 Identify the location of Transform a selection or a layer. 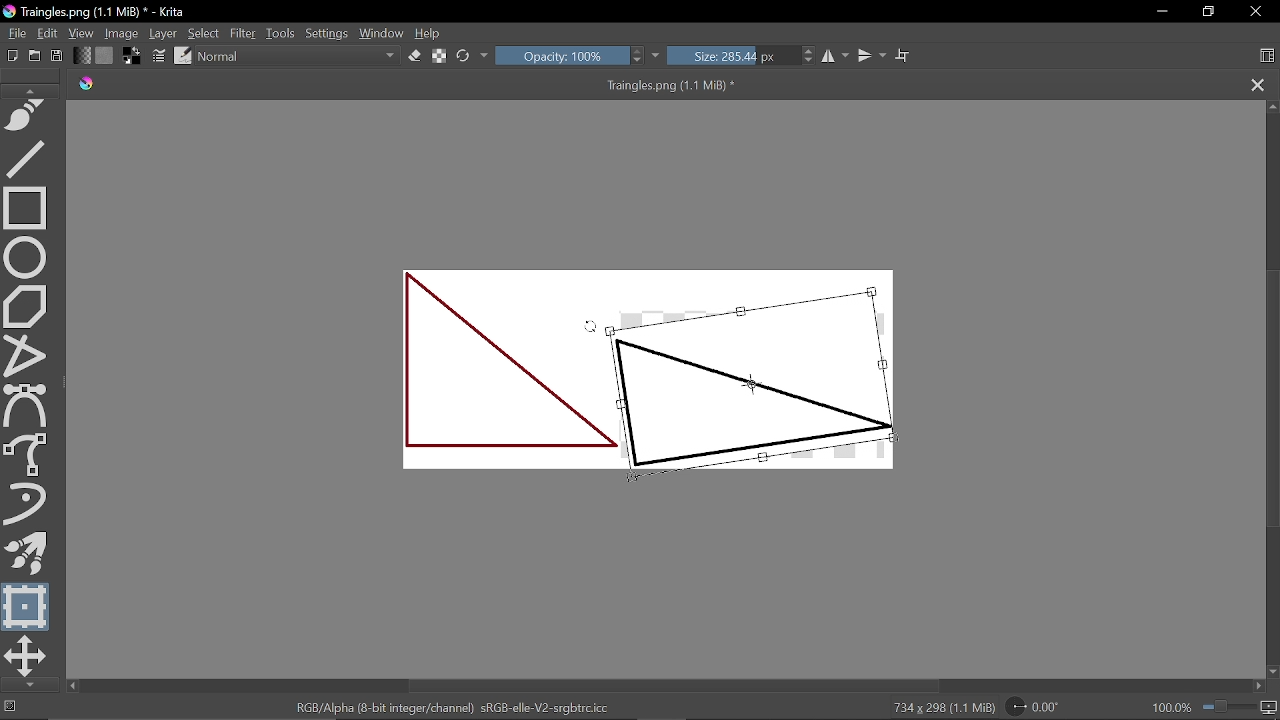
(27, 606).